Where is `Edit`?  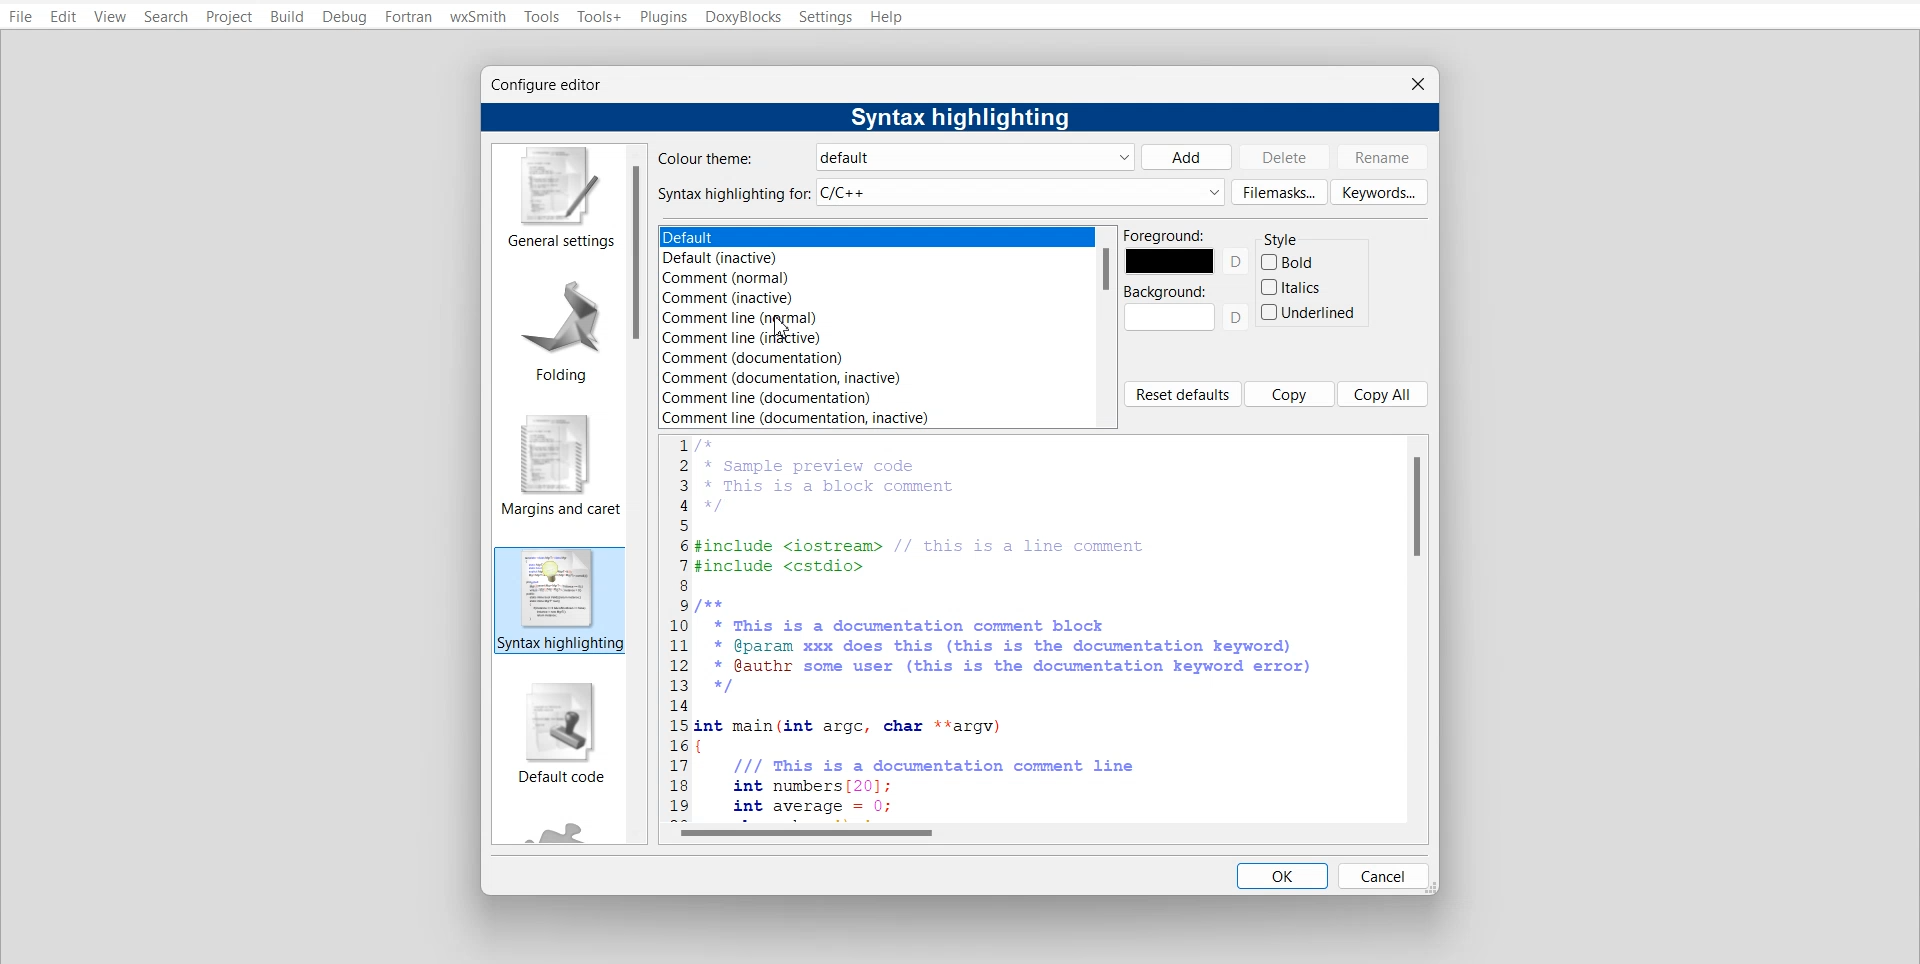
Edit is located at coordinates (63, 17).